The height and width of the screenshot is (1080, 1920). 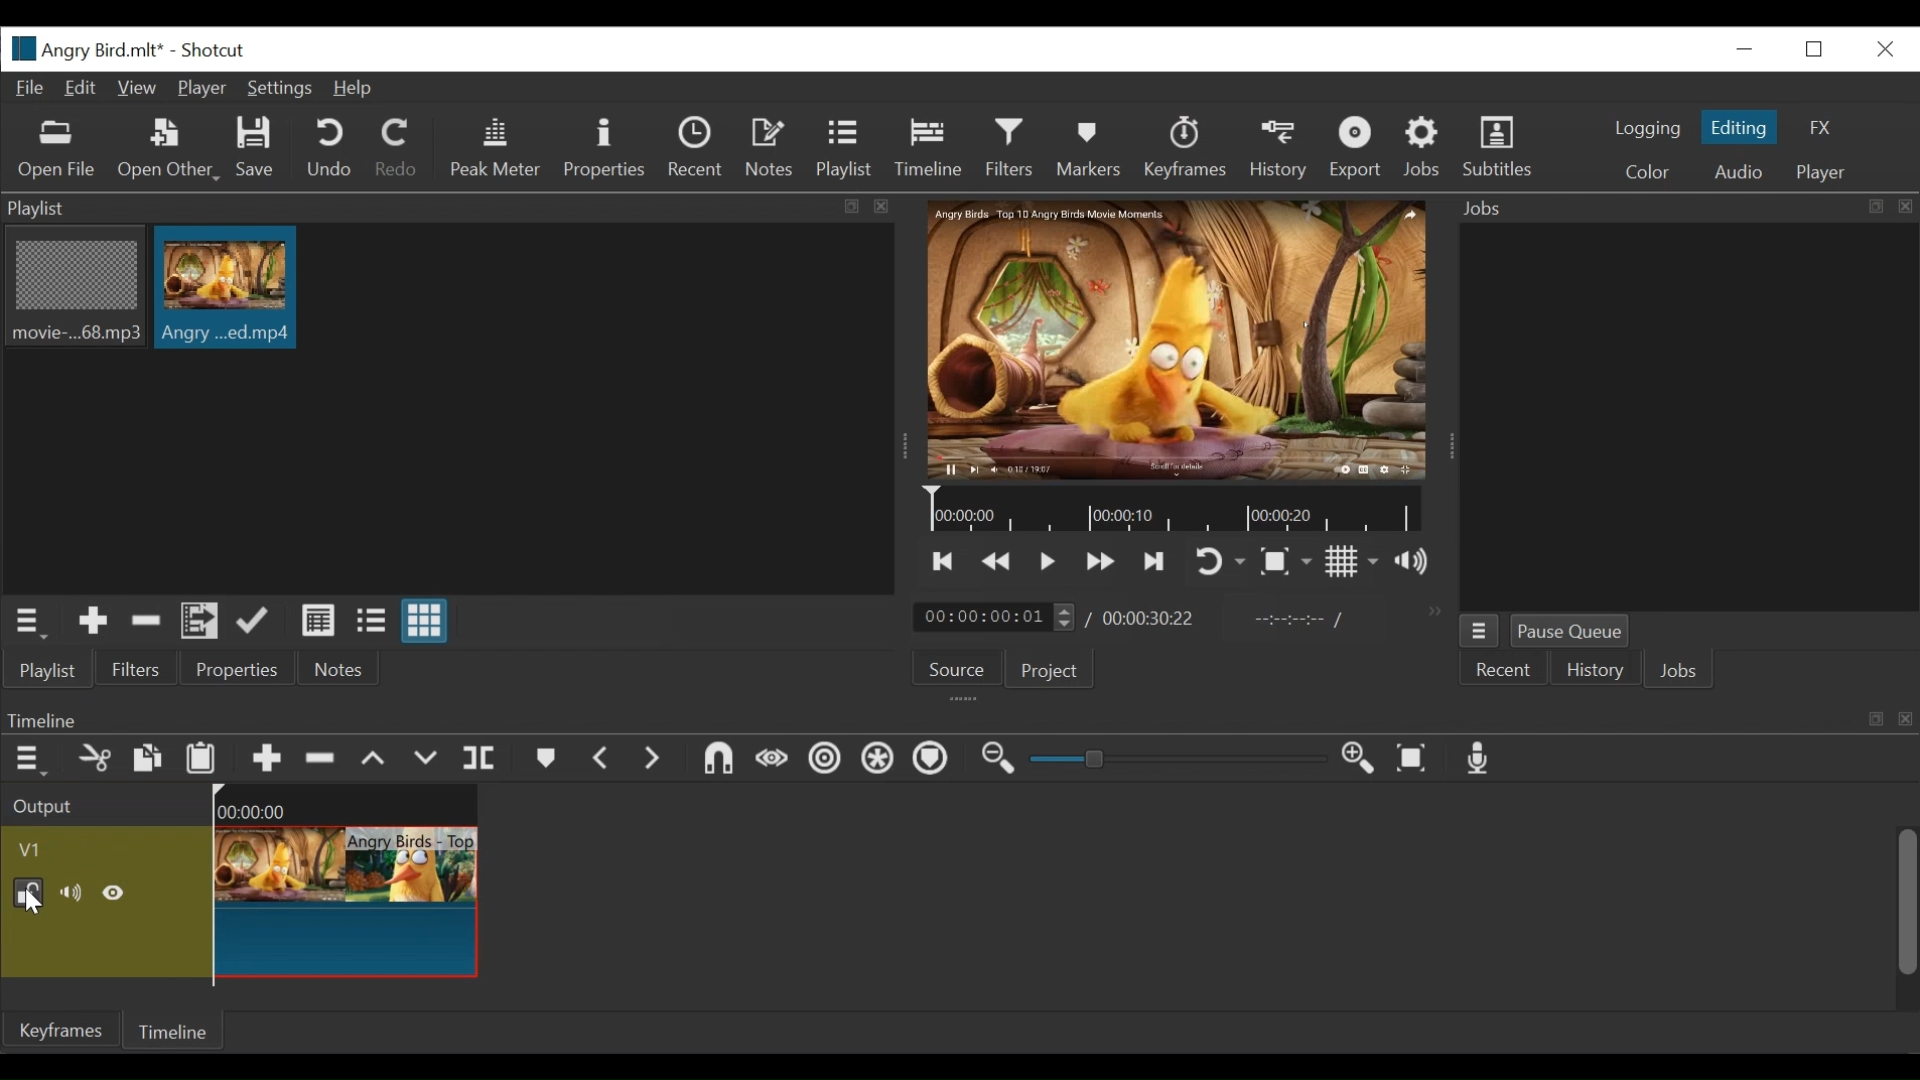 I want to click on Ripple Markers, so click(x=933, y=760).